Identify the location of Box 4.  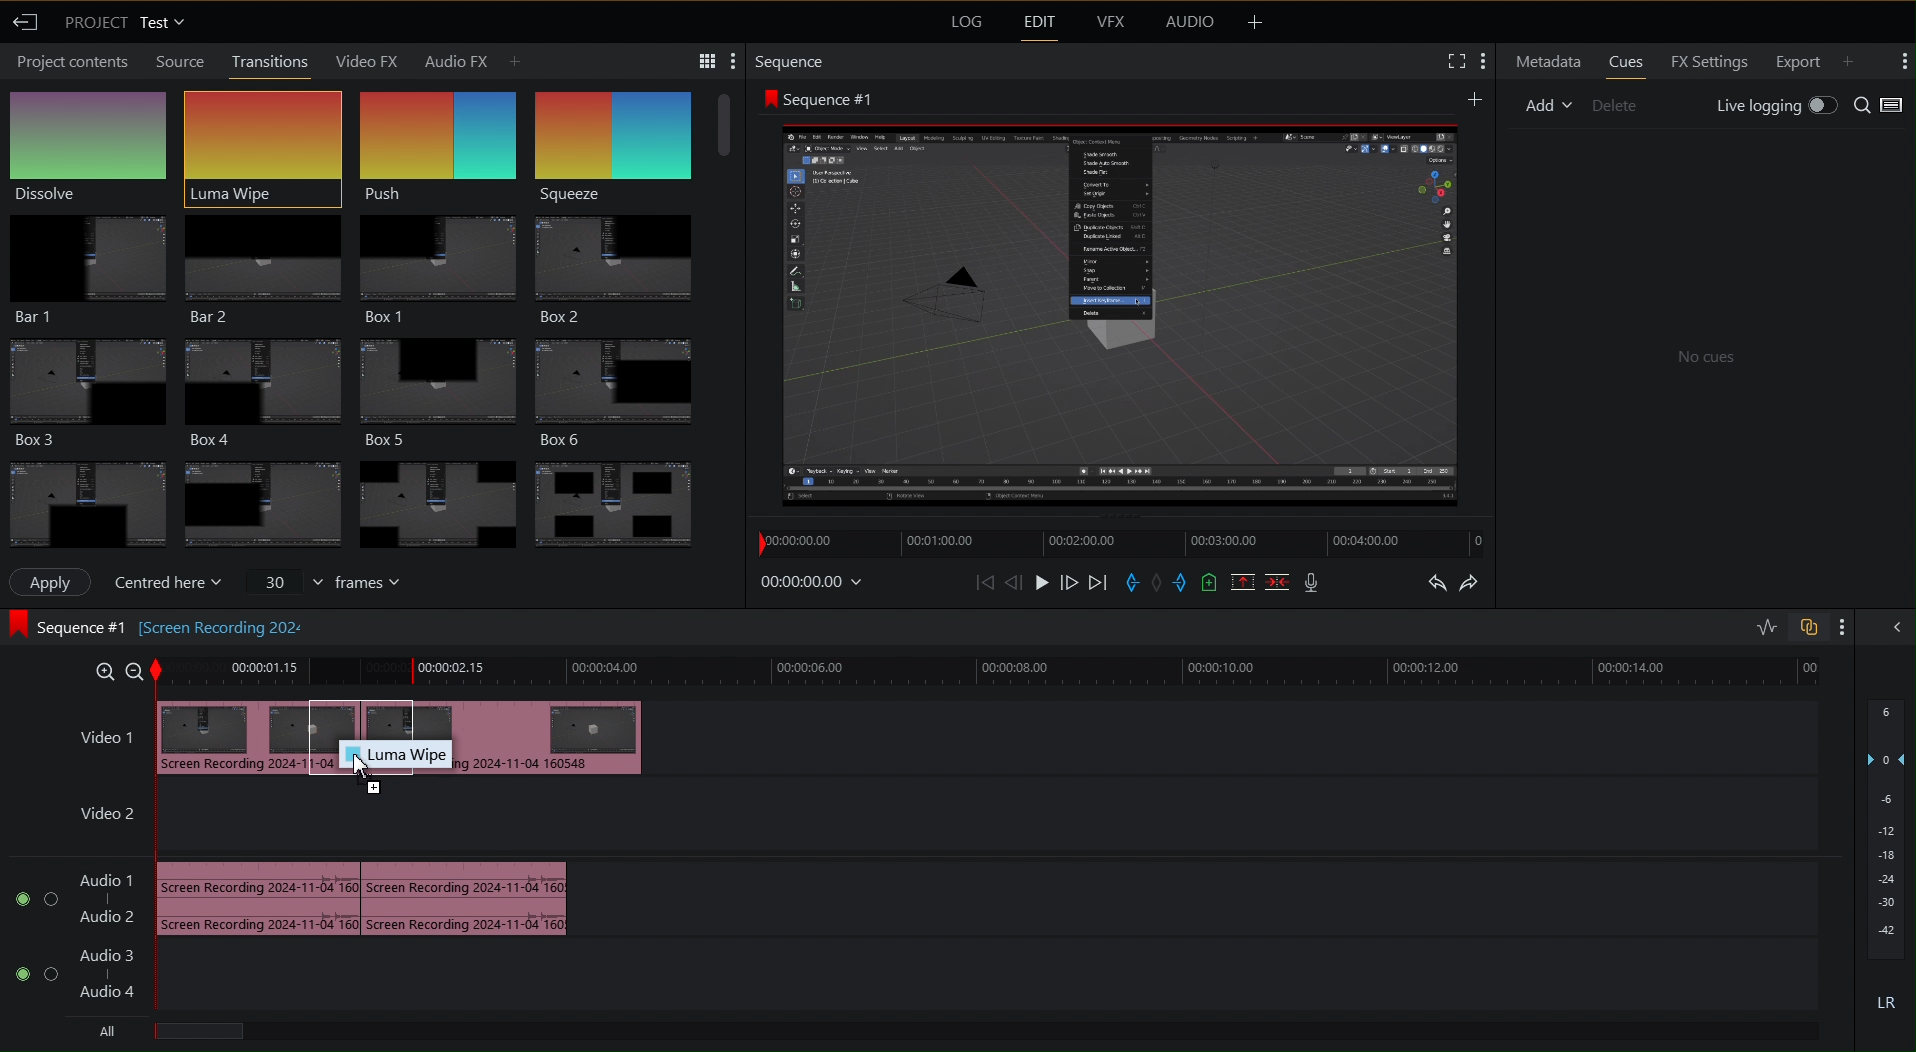
(261, 388).